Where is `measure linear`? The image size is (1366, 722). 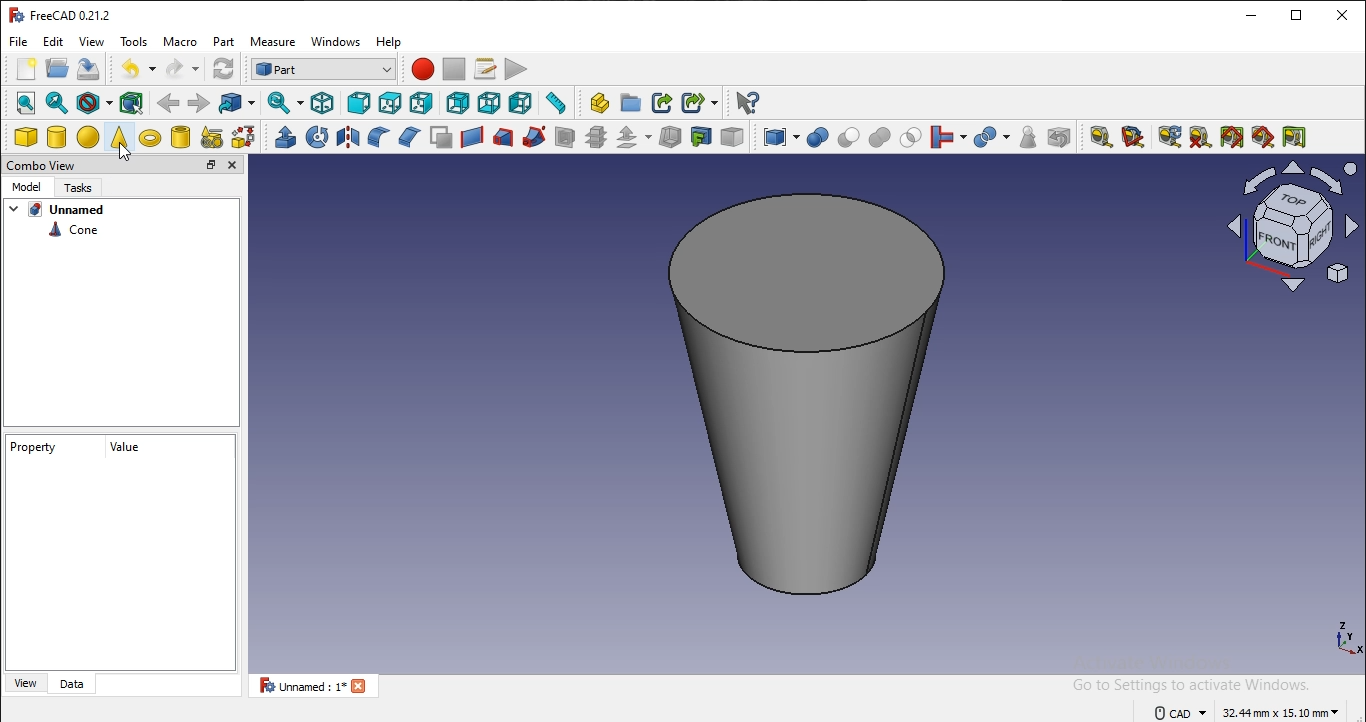
measure linear is located at coordinates (1100, 137).